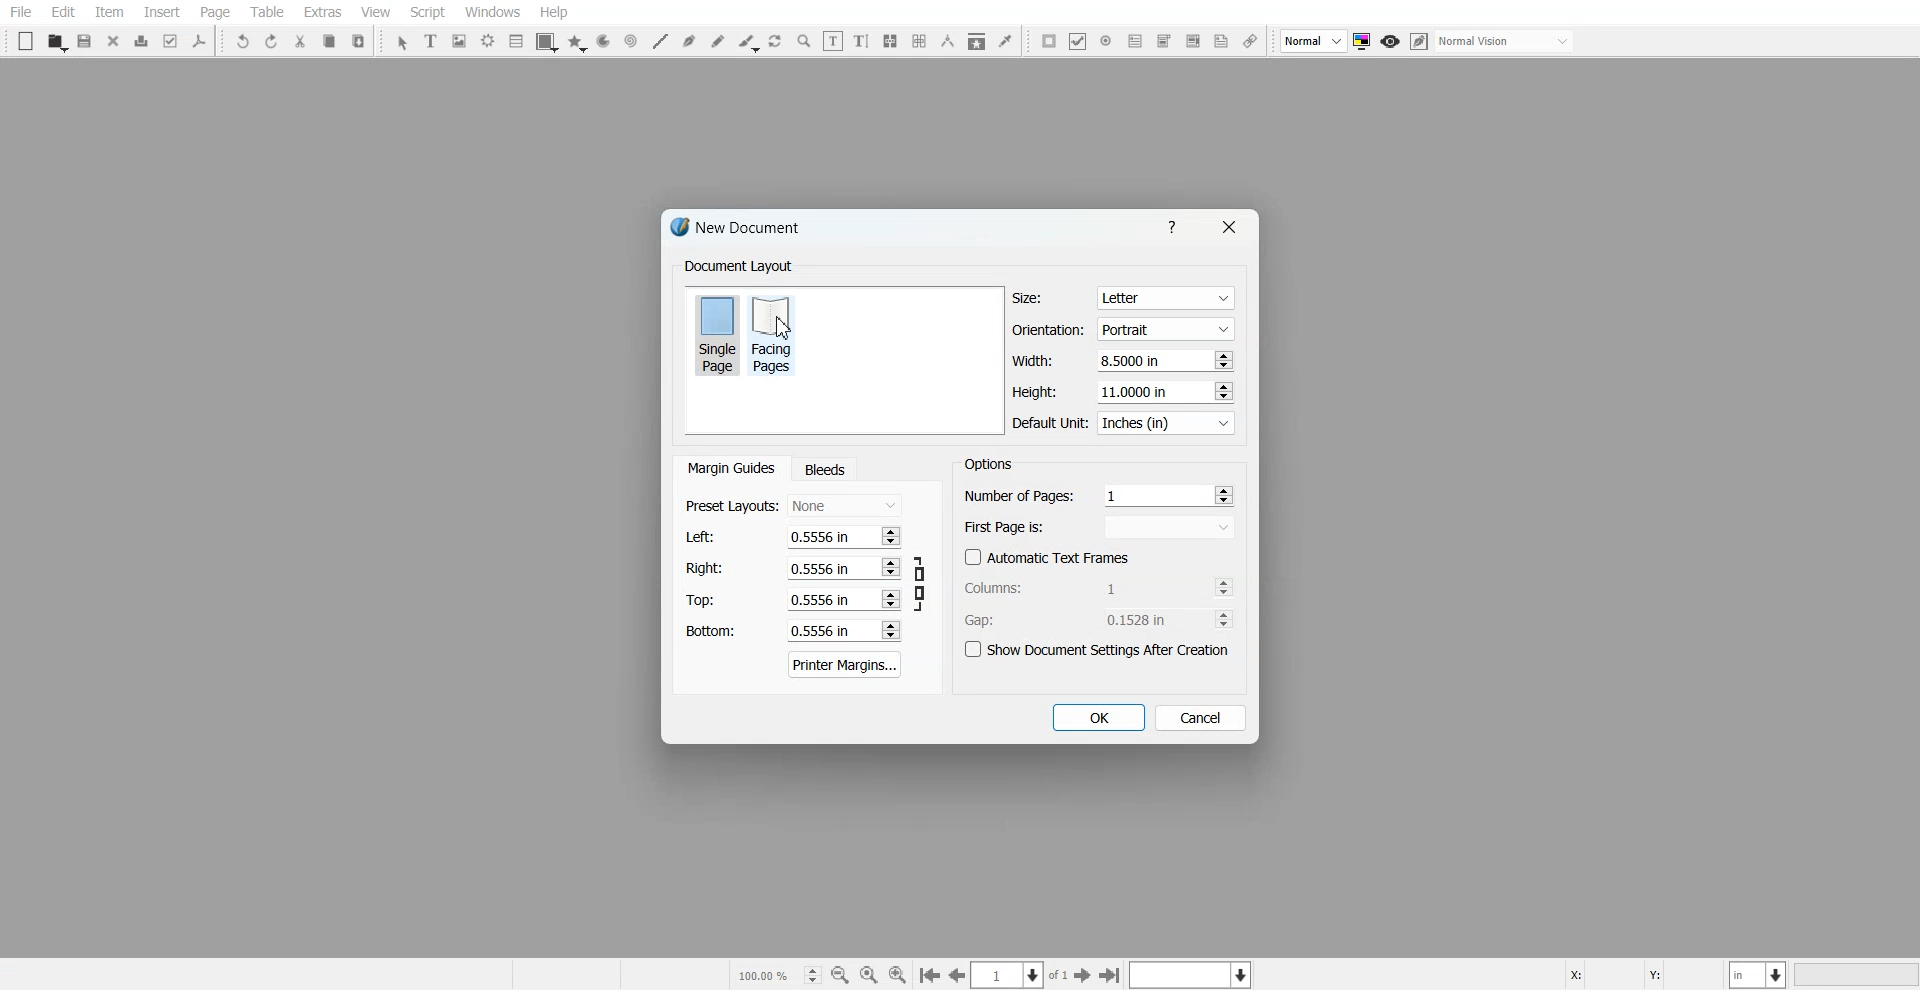 The width and height of the screenshot is (1920, 990). What do you see at coordinates (214, 13) in the screenshot?
I see `Page` at bounding box center [214, 13].